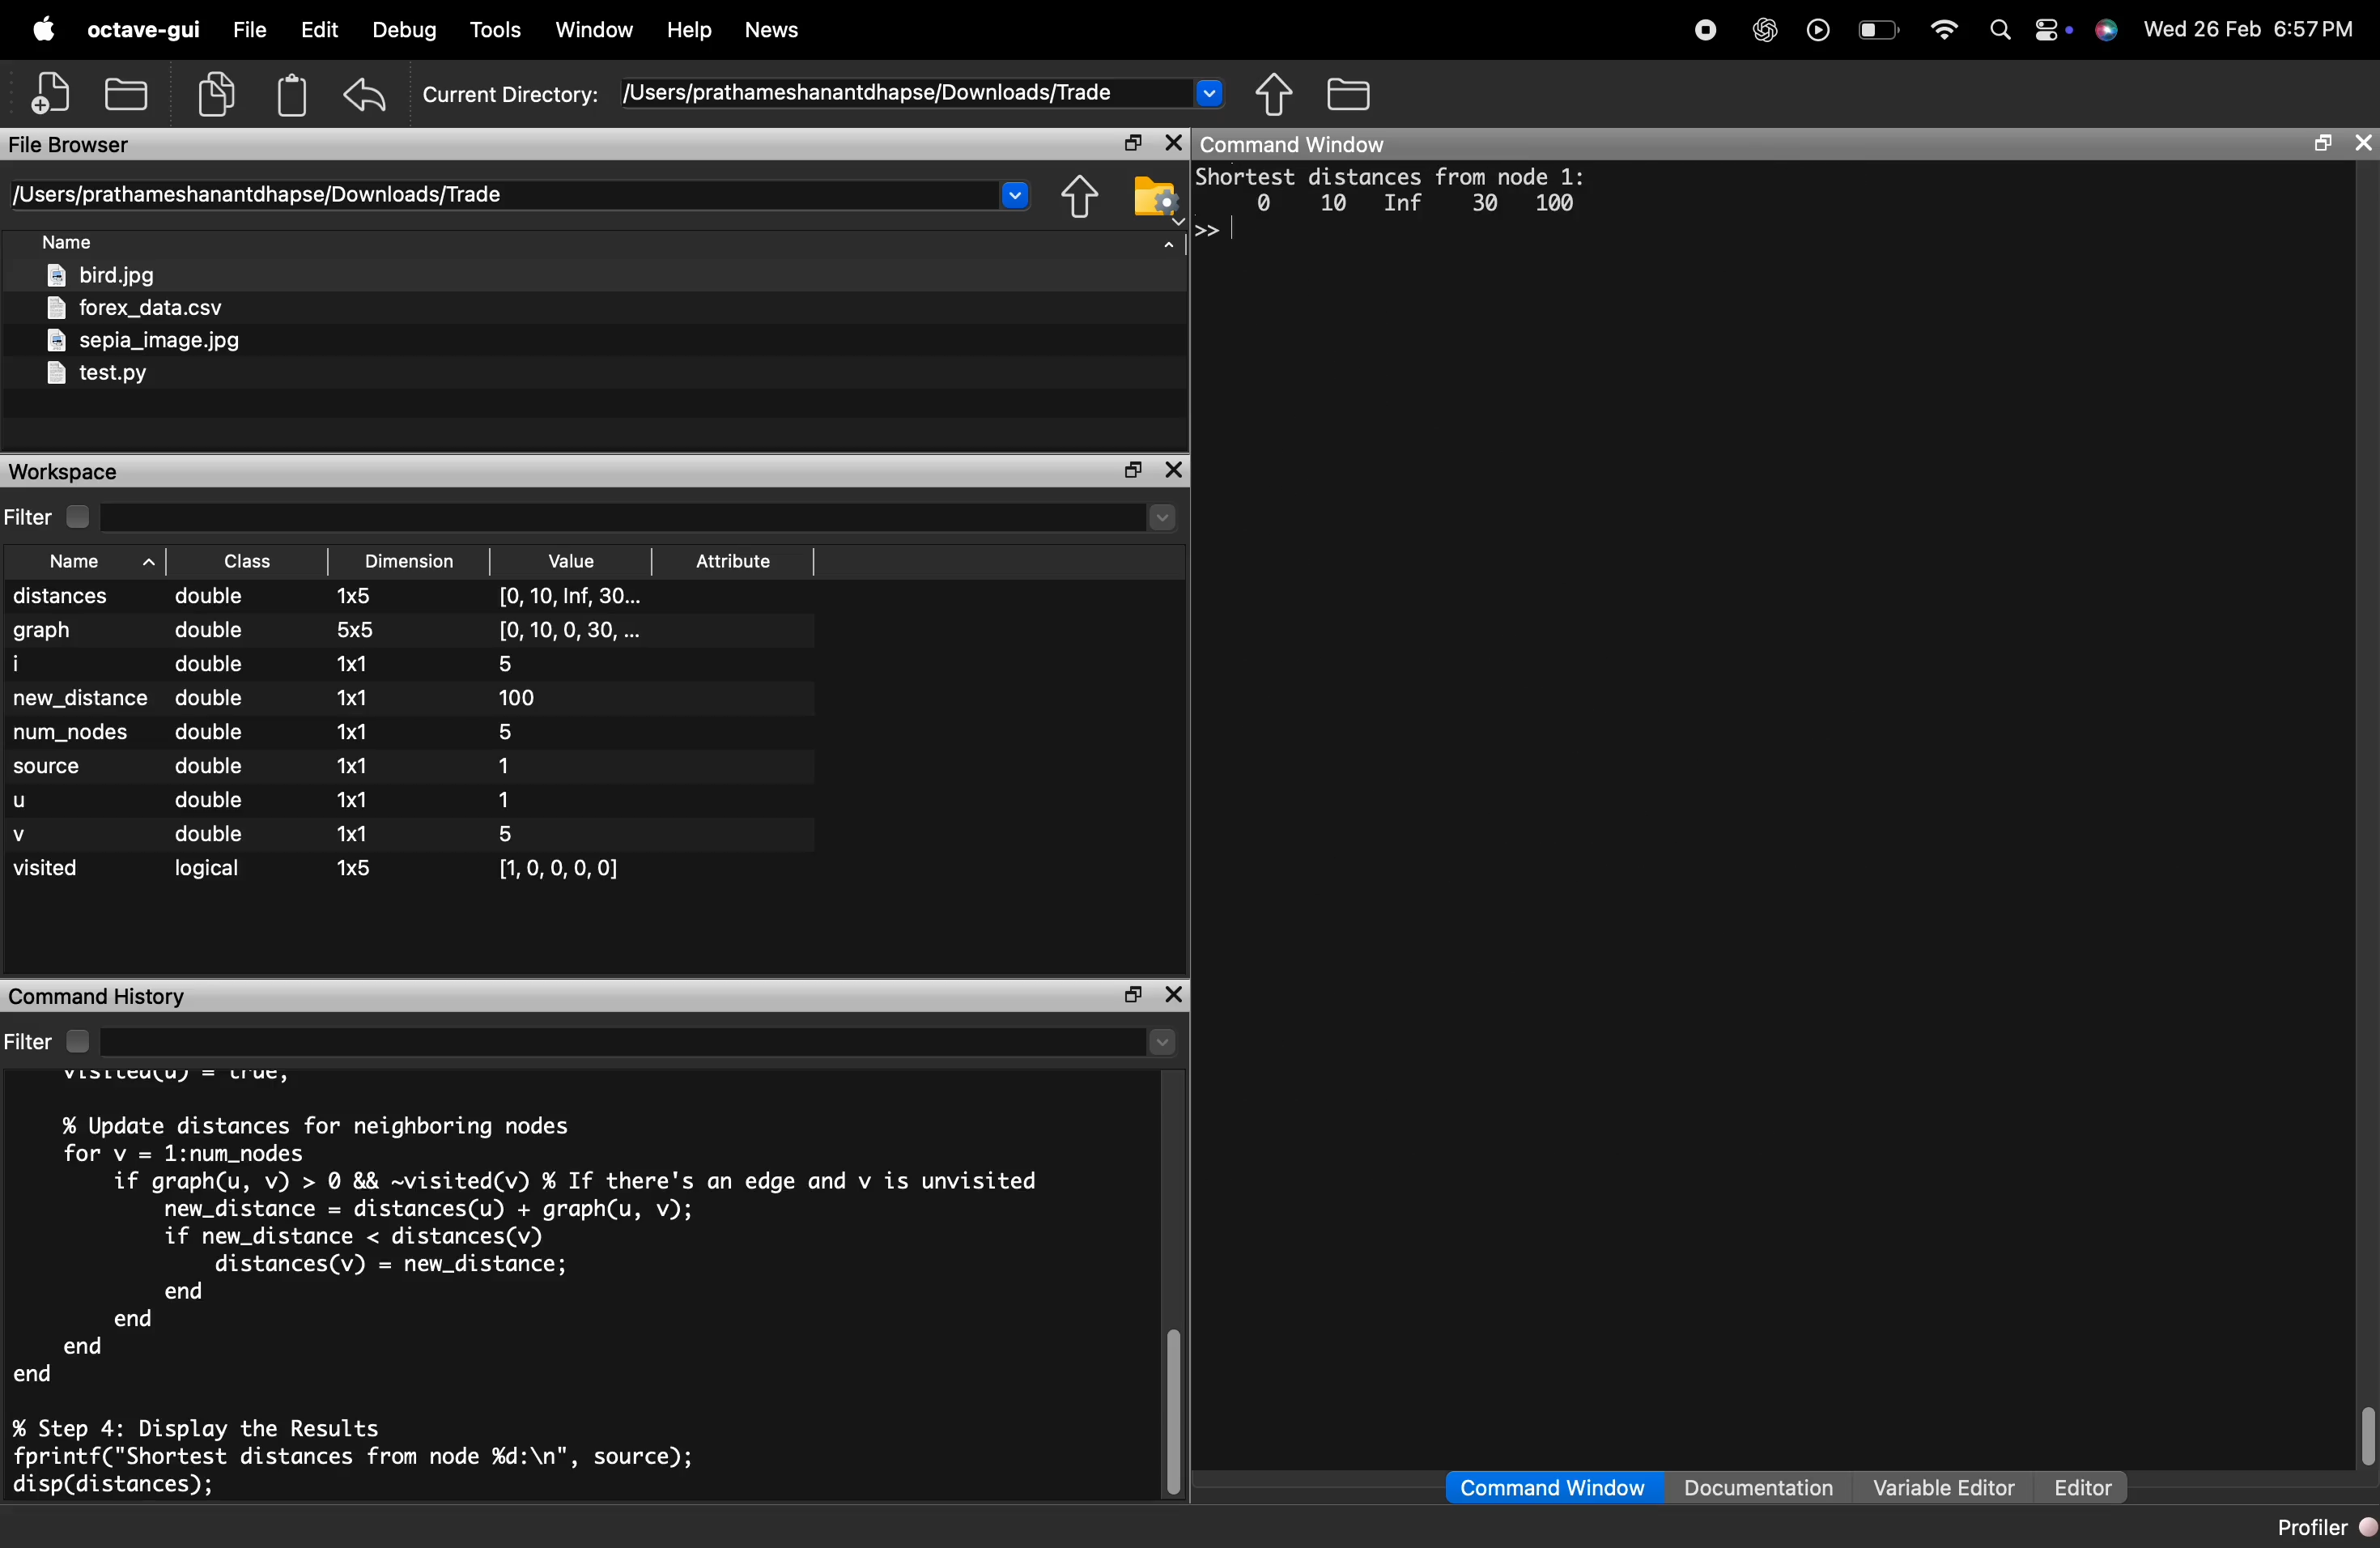 The width and height of the screenshot is (2380, 1548). I want to click on window, so click(595, 30).